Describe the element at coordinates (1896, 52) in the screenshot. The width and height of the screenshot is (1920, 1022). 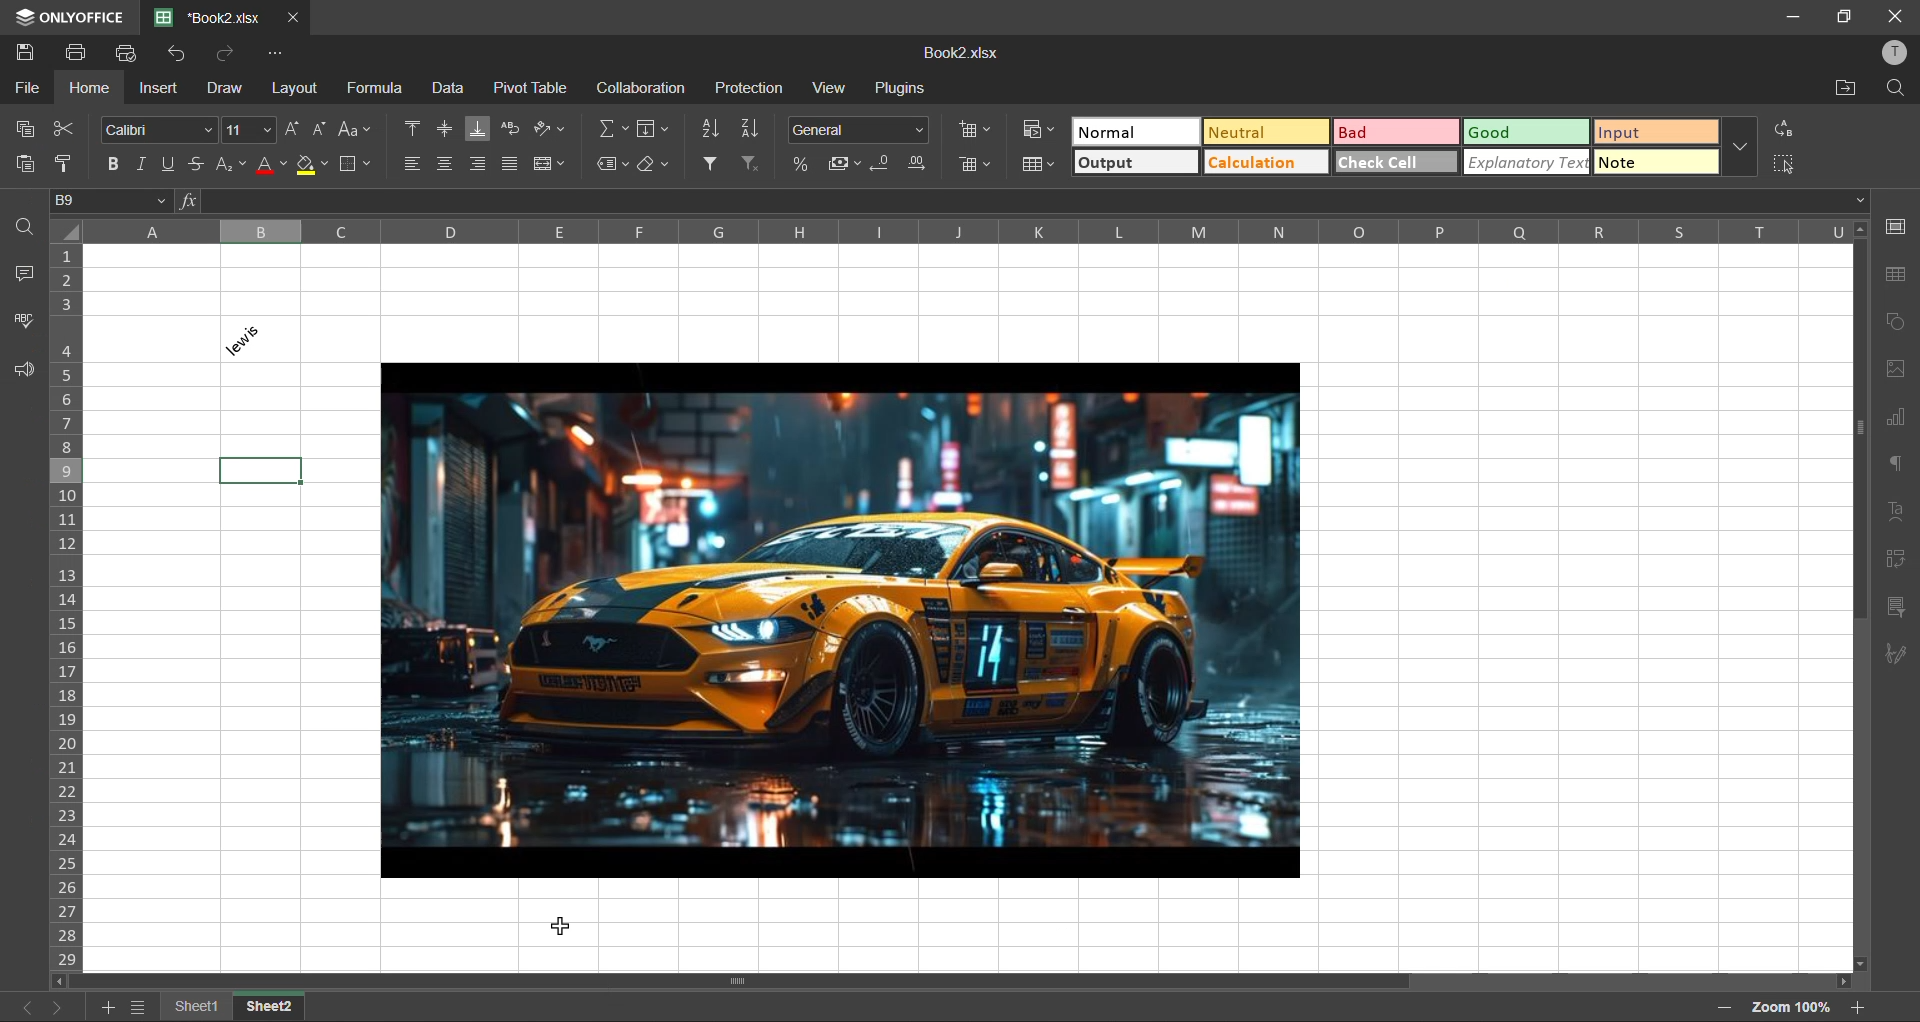
I see `profile` at that location.